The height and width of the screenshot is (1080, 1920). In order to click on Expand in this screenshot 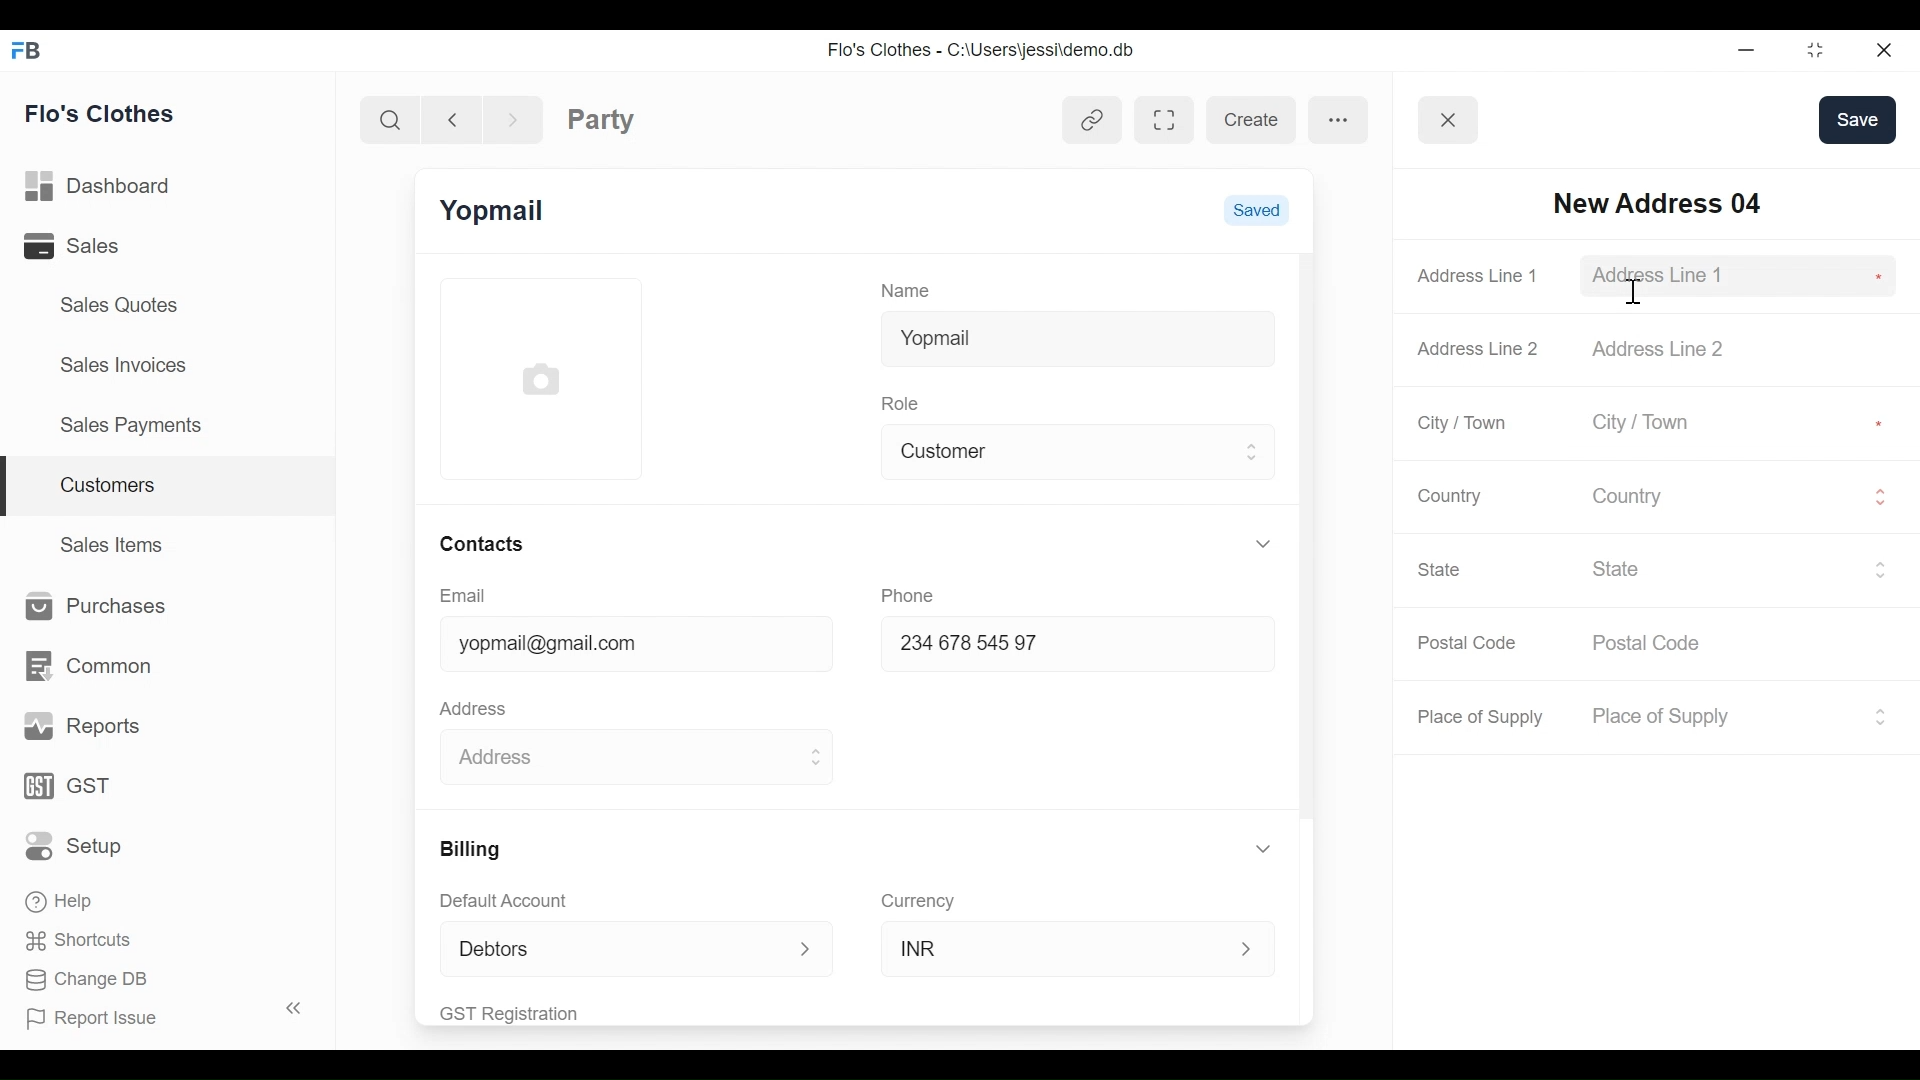, I will do `click(1879, 716)`.